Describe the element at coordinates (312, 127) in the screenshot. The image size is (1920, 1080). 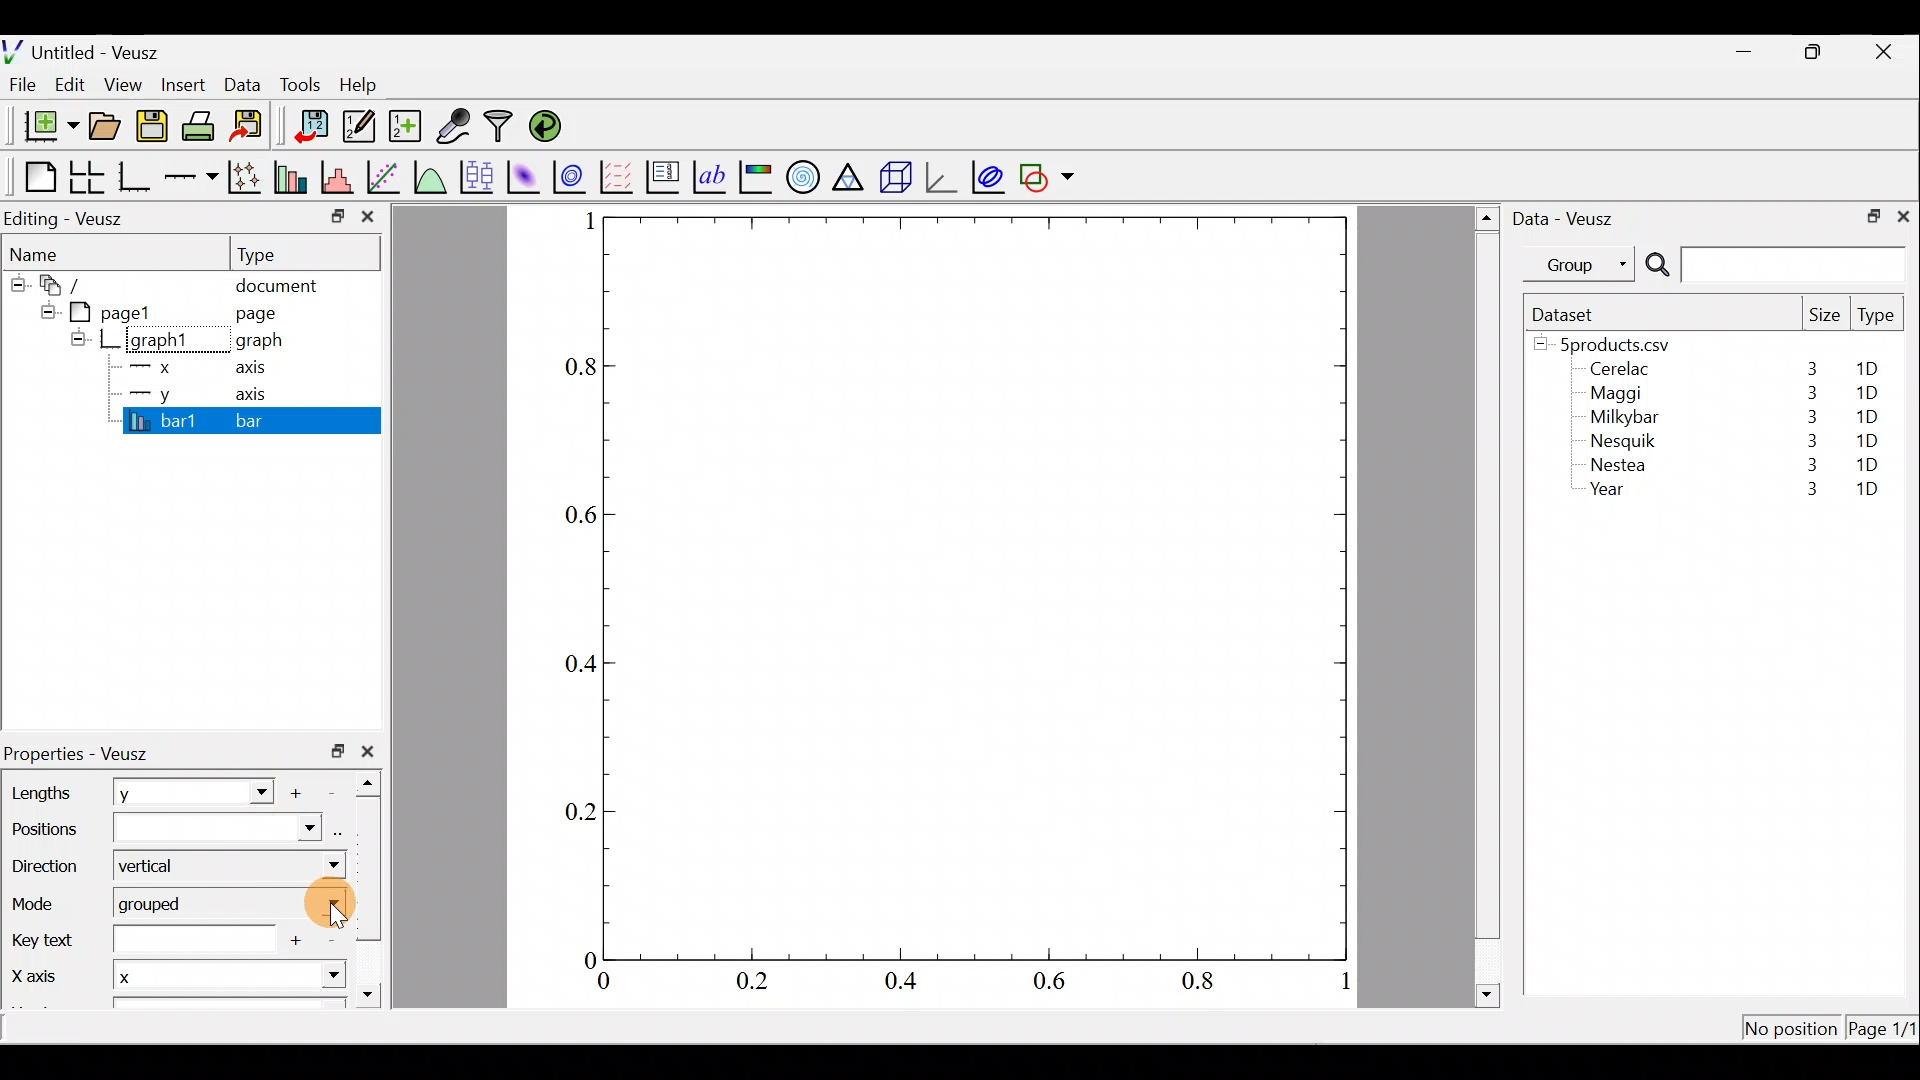
I see `Import data into veusz` at that location.